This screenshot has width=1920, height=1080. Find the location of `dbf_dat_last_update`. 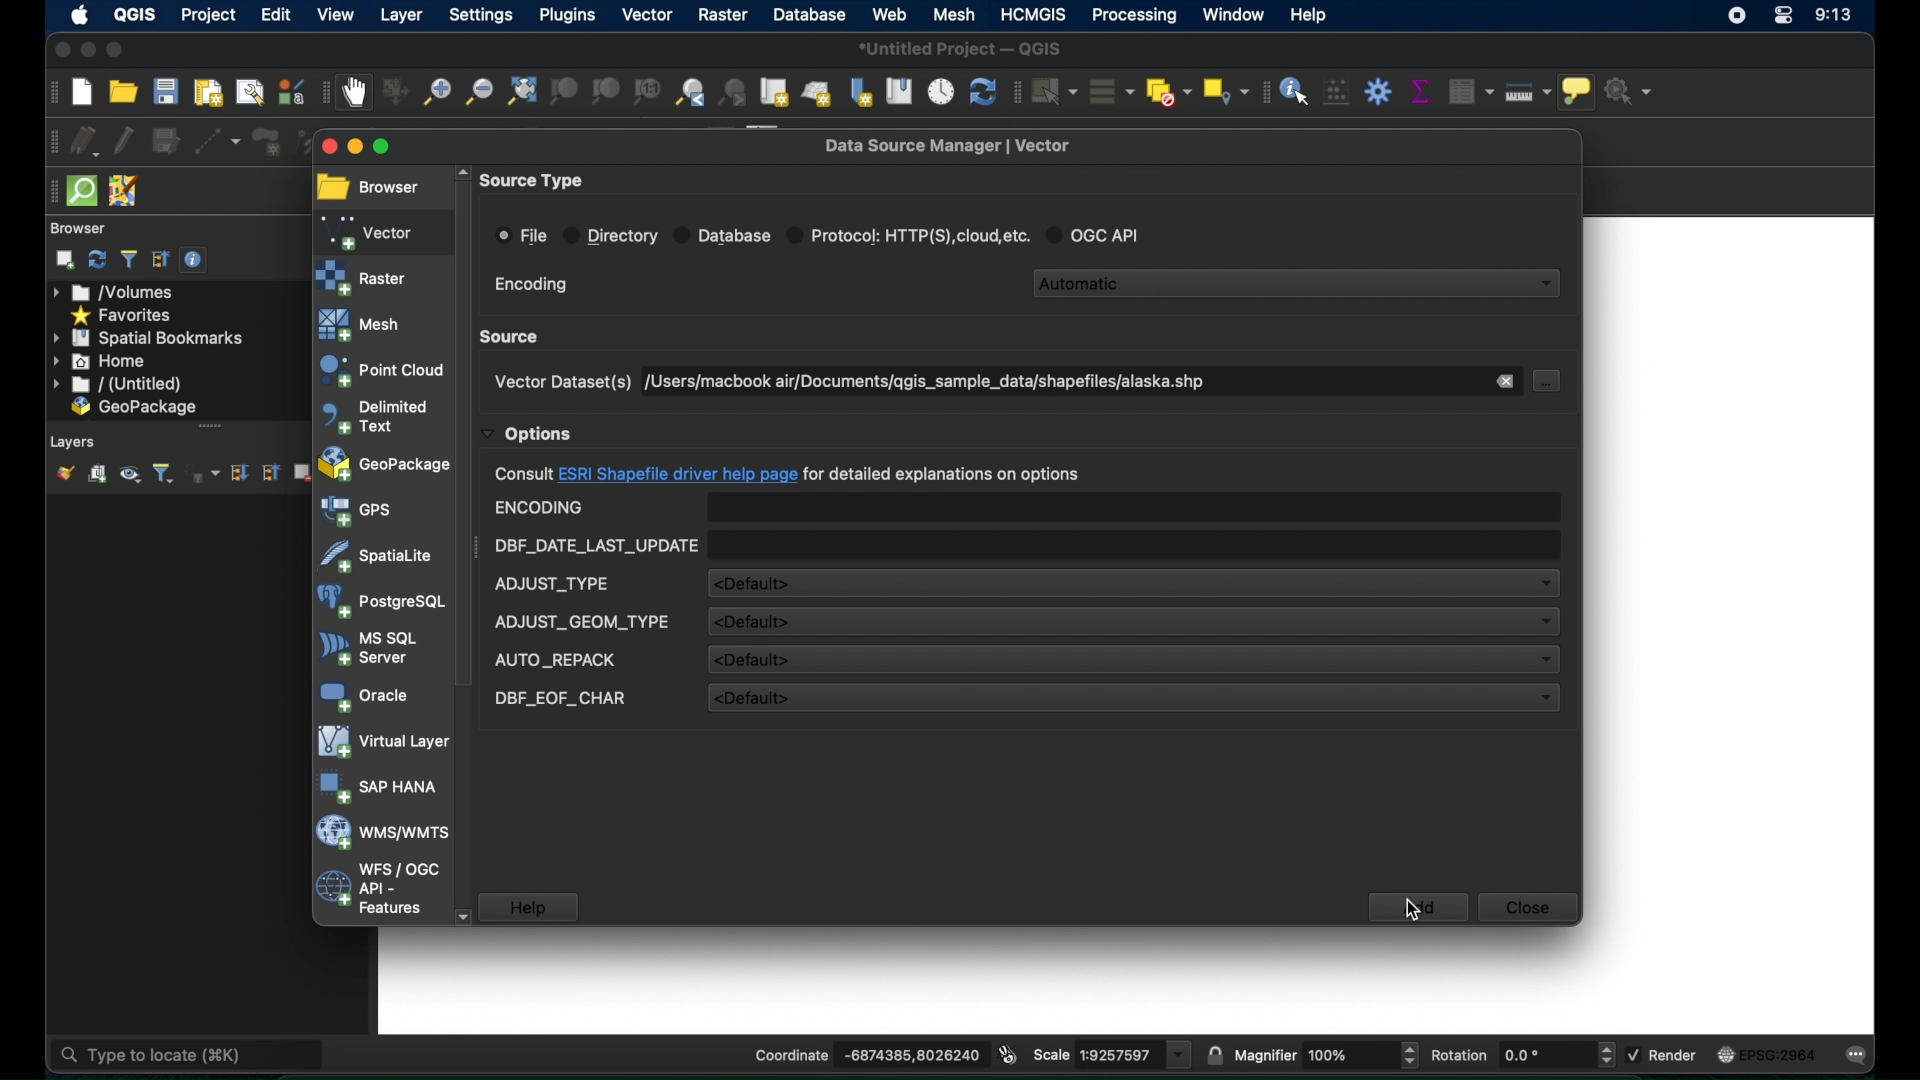

dbf_dat_last_update is located at coordinates (595, 546).